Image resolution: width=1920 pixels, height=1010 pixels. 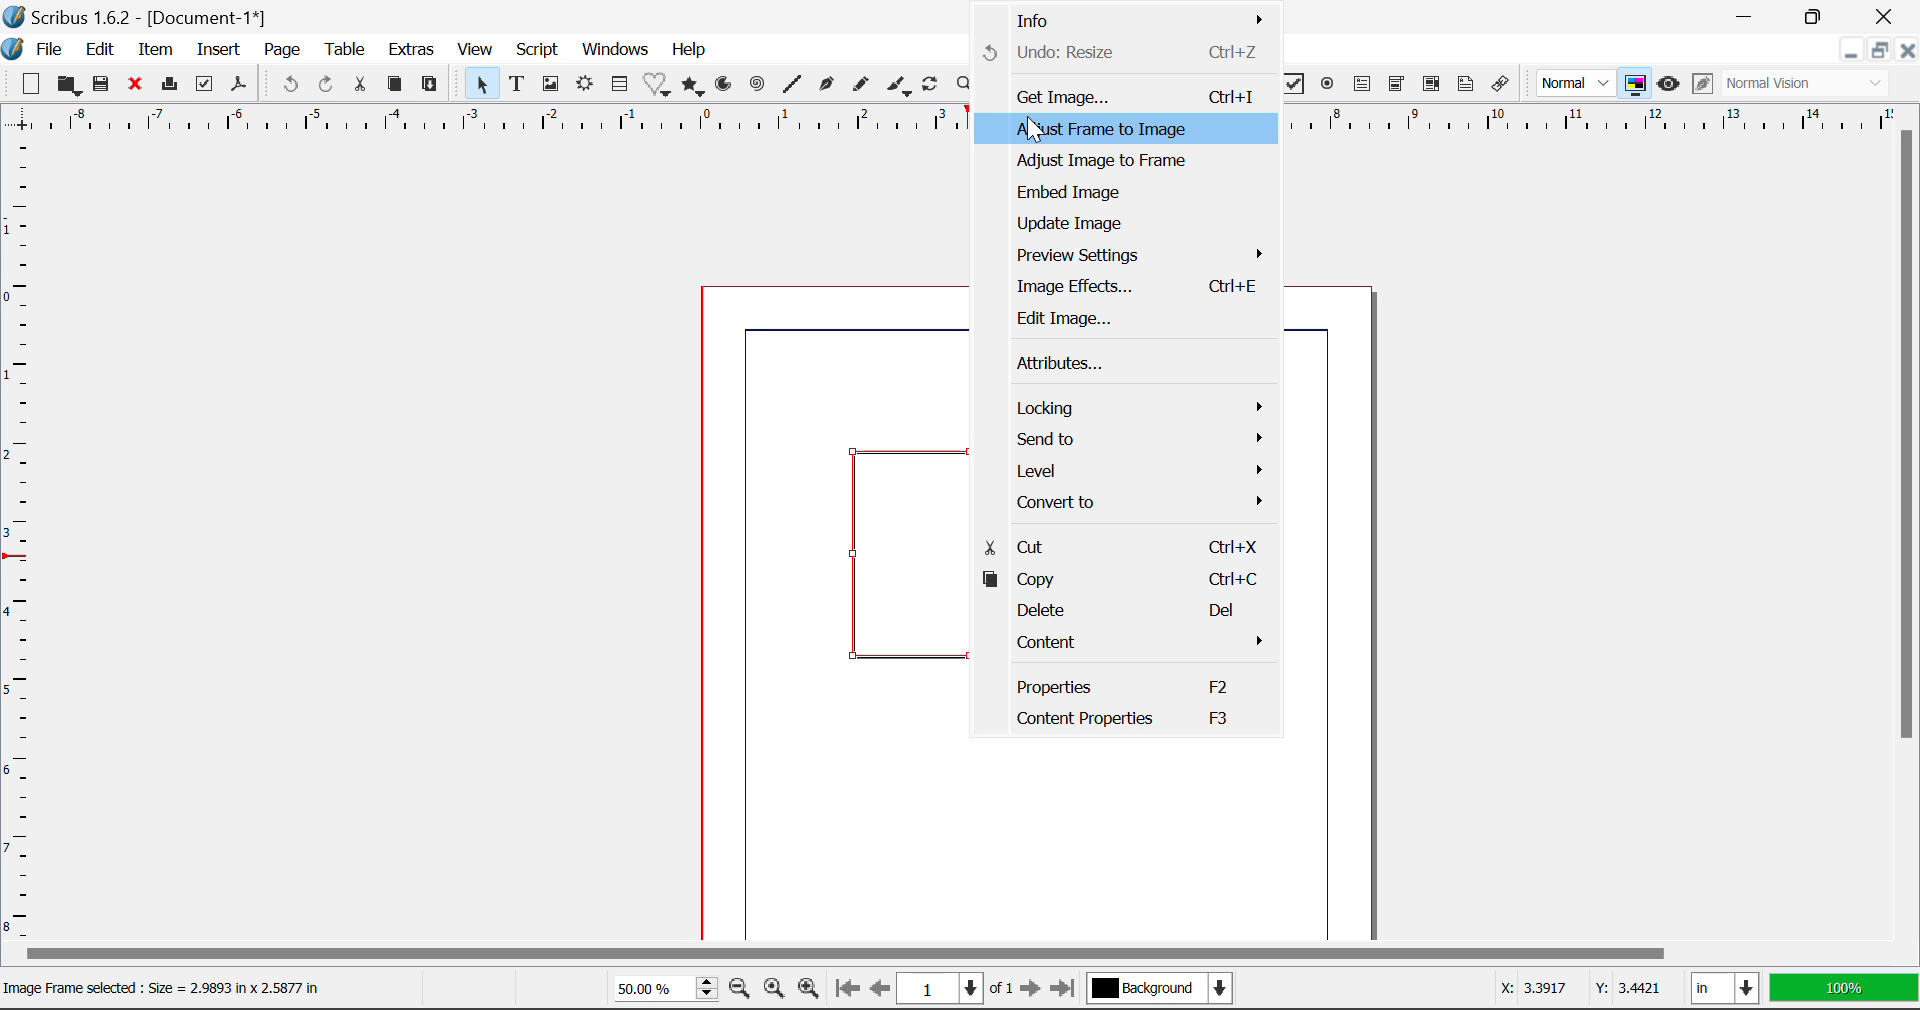 What do you see at coordinates (1121, 163) in the screenshot?
I see `Adjust Image to Frame` at bounding box center [1121, 163].